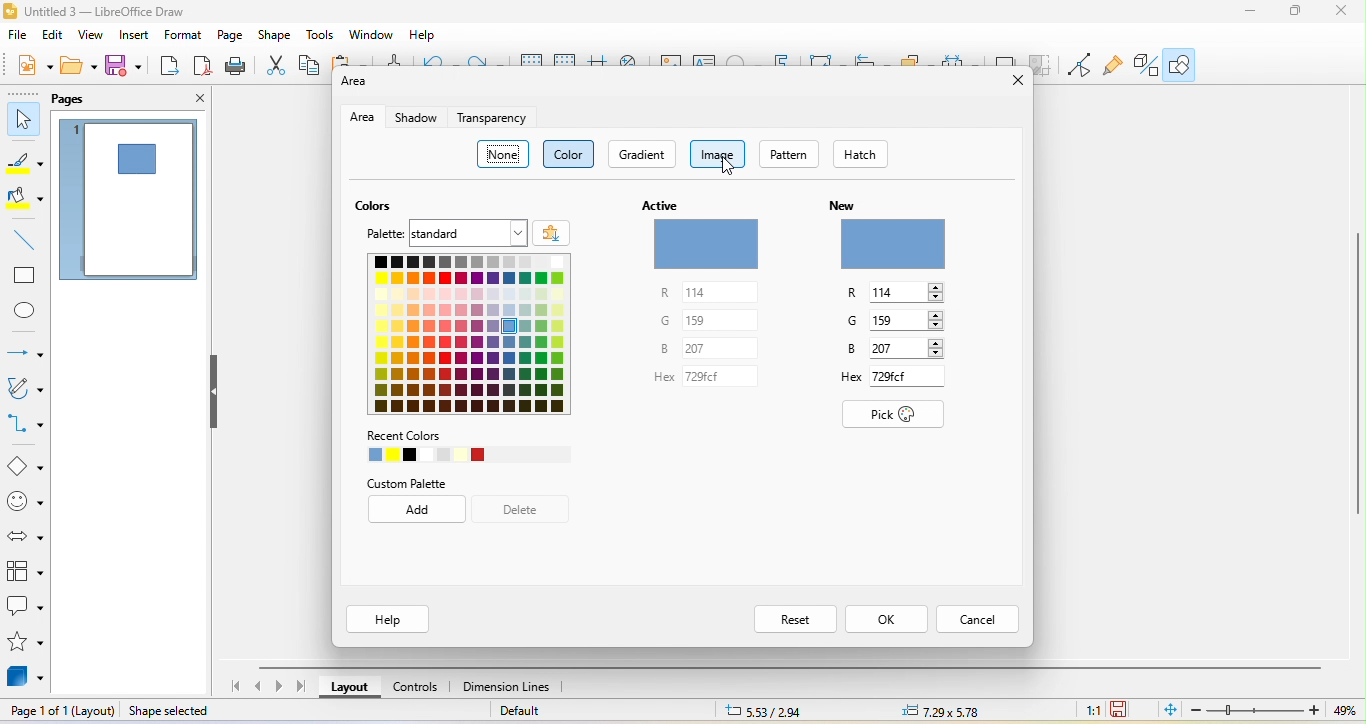  What do you see at coordinates (497, 119) in the screenshot?
I see `transparency` at bounding box center [497, 119].